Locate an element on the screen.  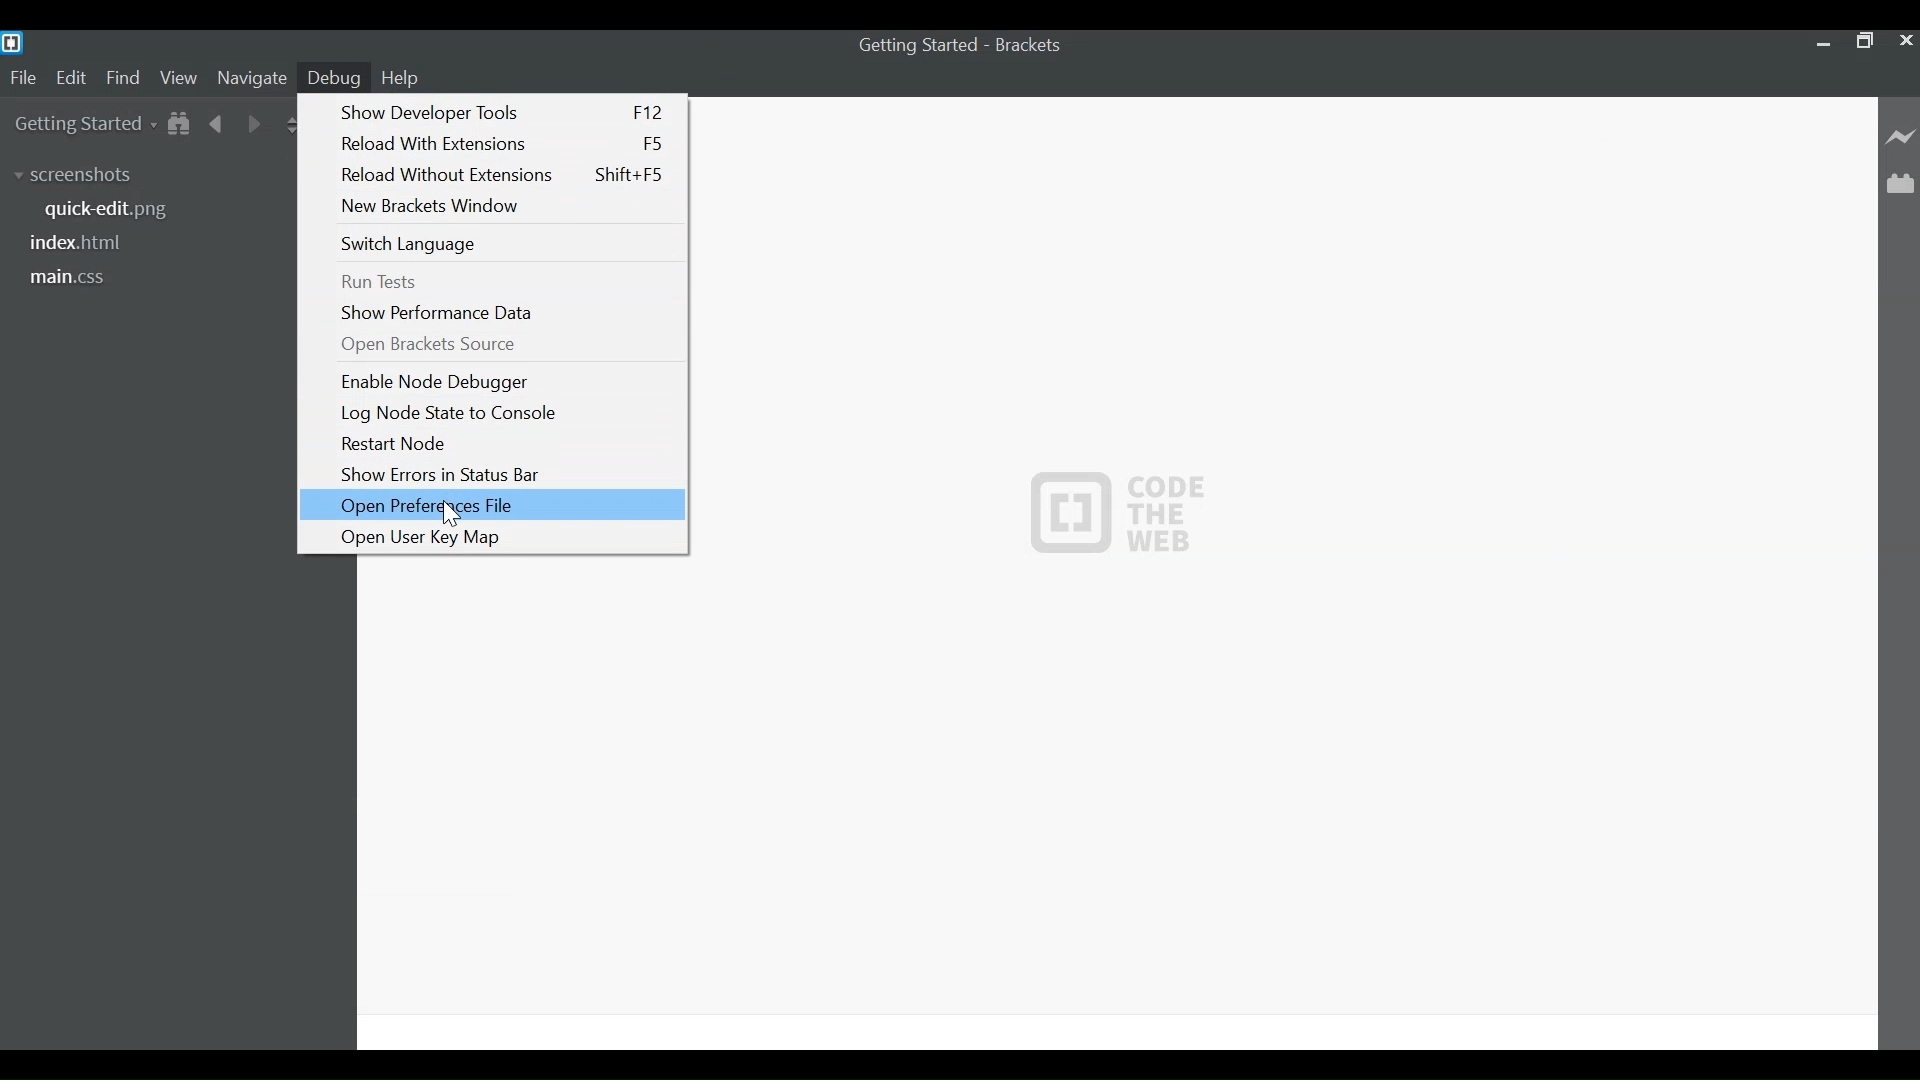
Edit is located at coordinates (74, 78).